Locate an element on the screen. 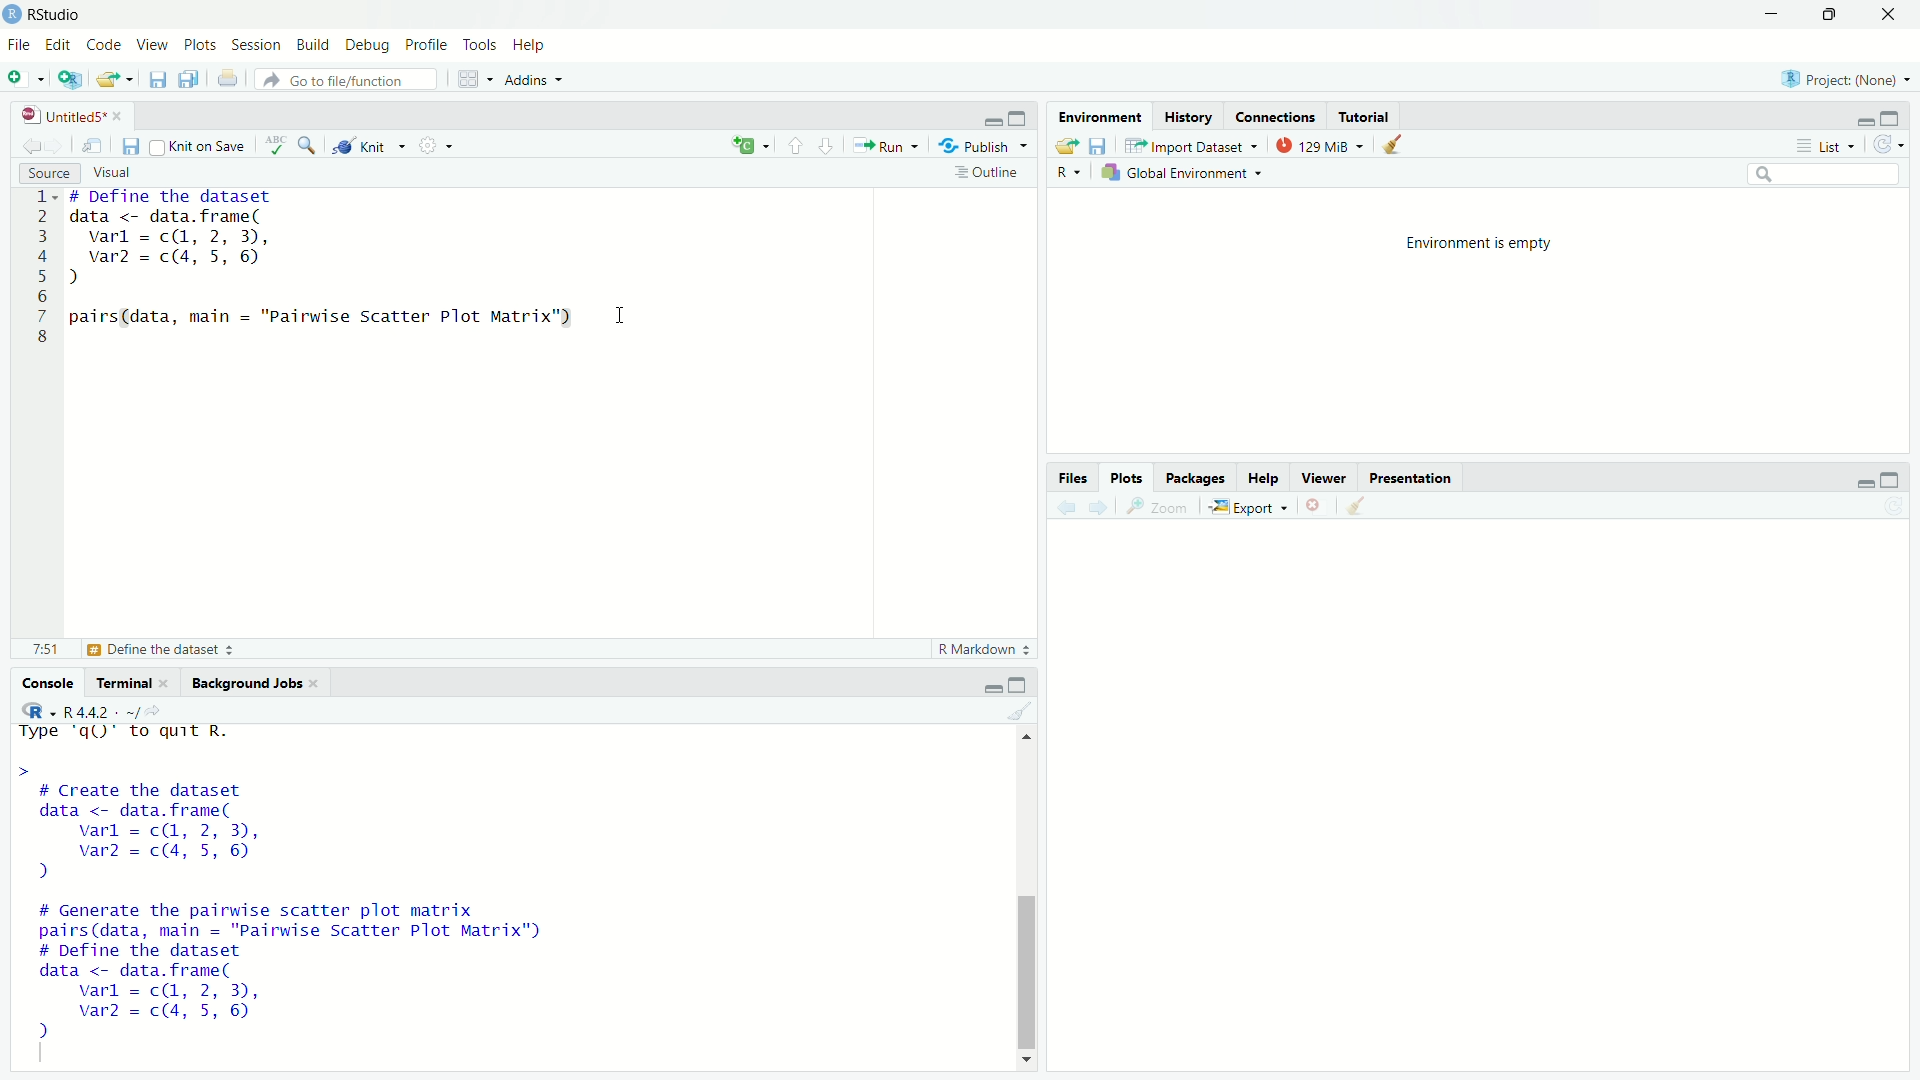 This screenshot has width=1920, height=1080. Files is located at coordinates (1074, 476).